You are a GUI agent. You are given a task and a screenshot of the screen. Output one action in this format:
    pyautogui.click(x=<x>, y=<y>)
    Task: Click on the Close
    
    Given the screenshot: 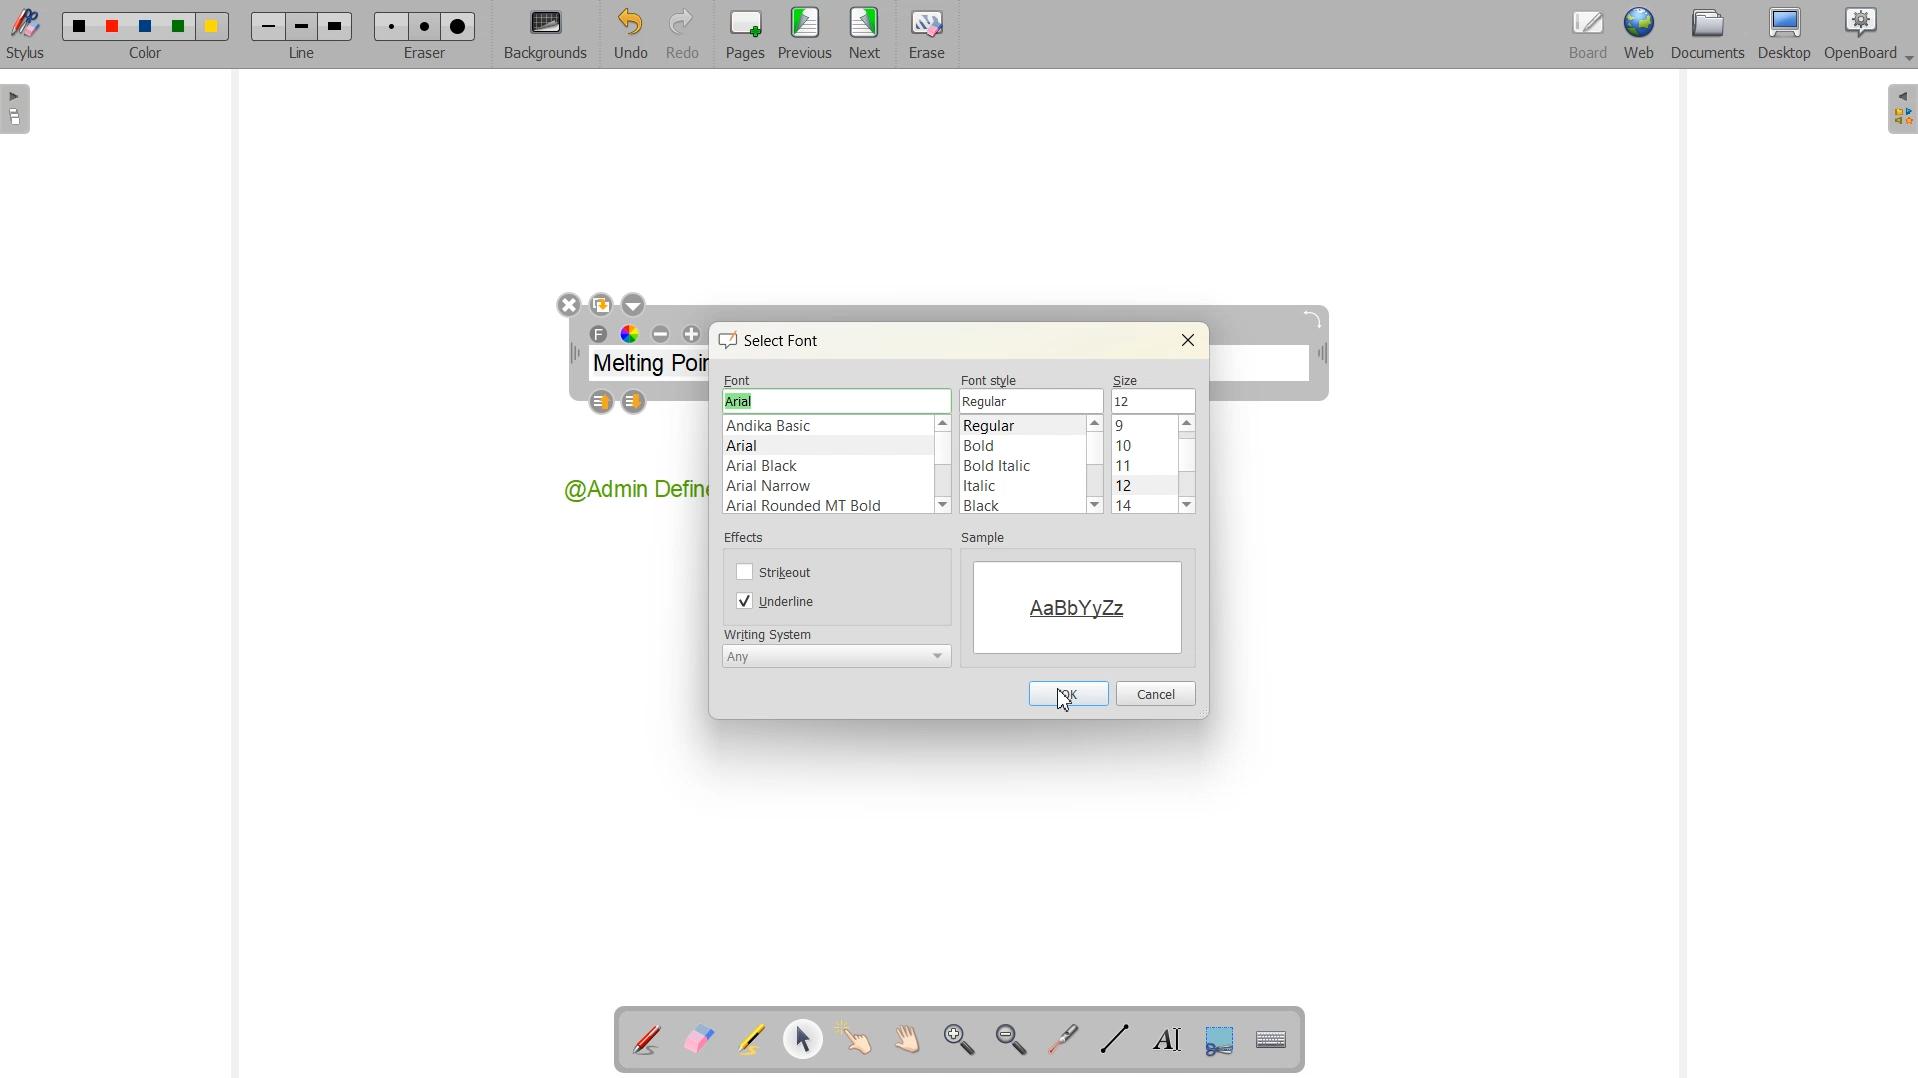 What is the action you would take?
    pyautogui.click(x=1187, y=340)
    